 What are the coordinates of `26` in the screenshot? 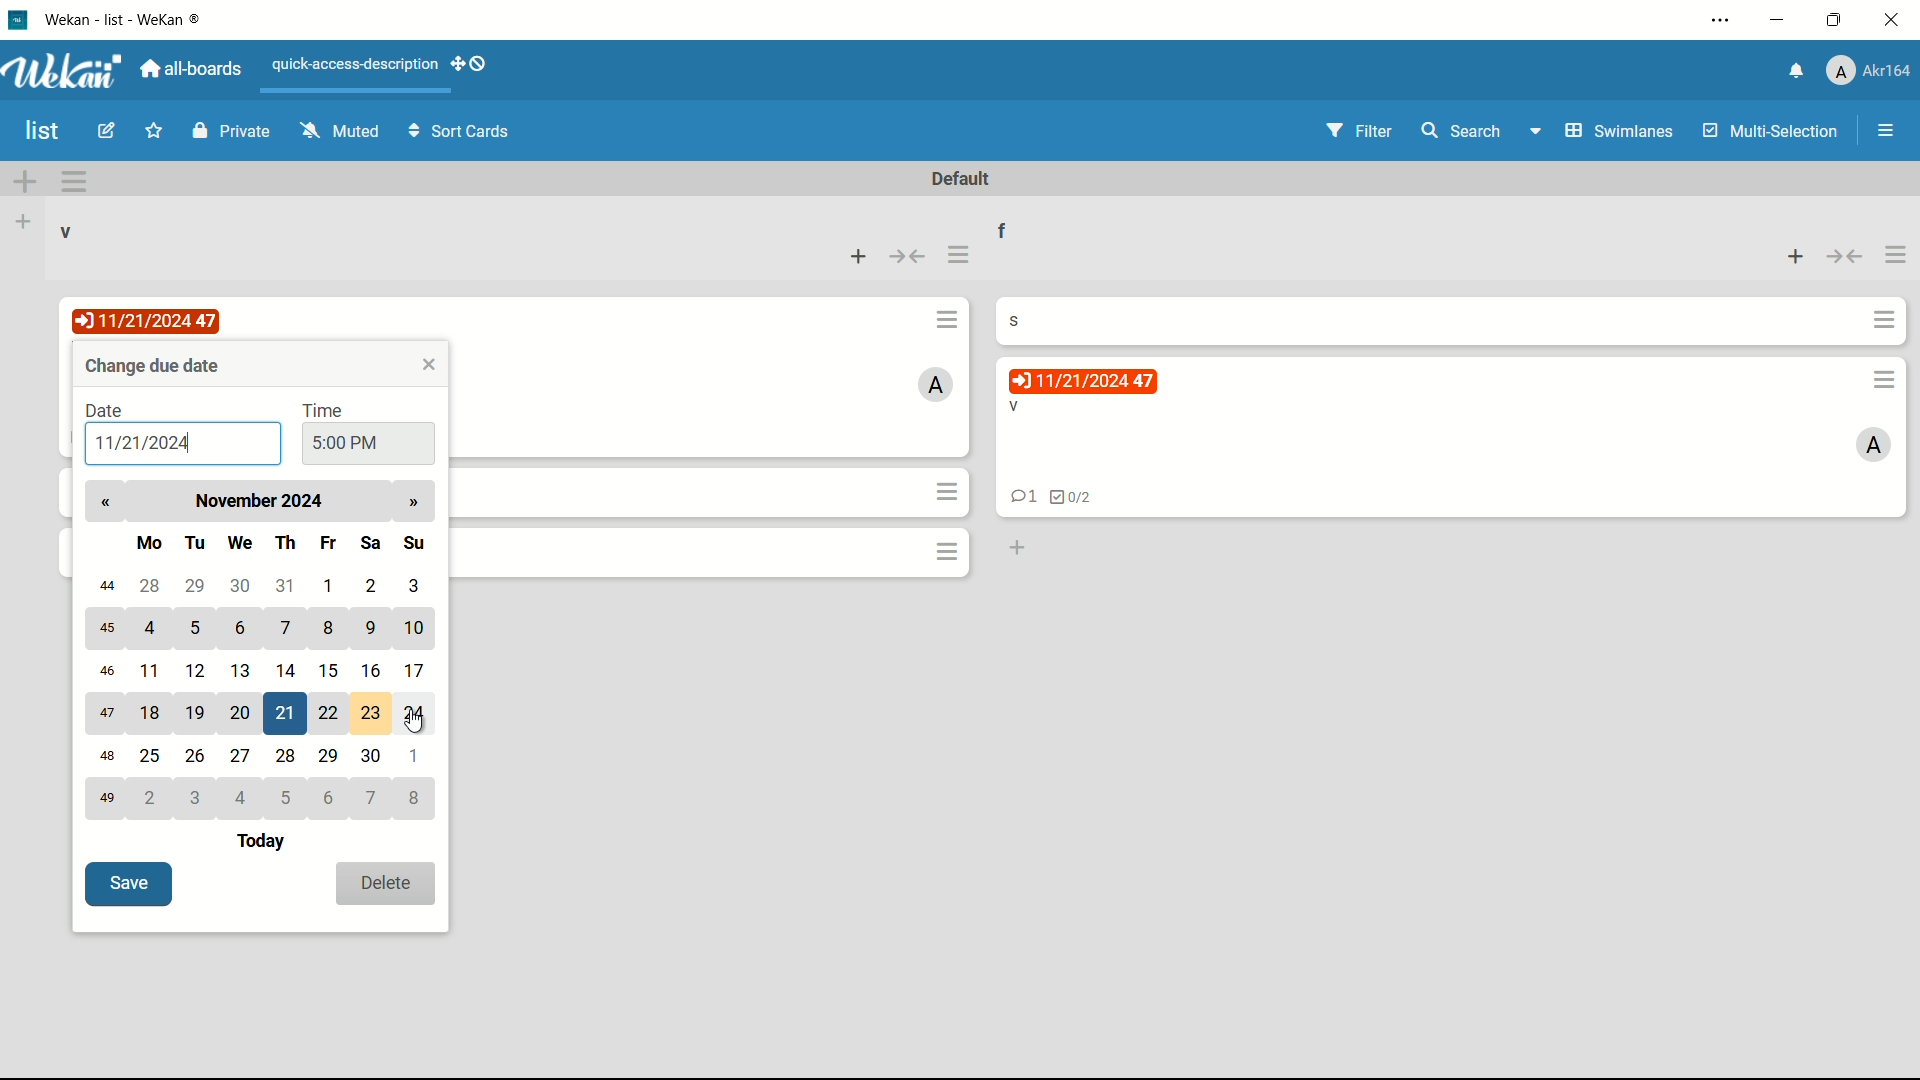 It's located at (196, 756).